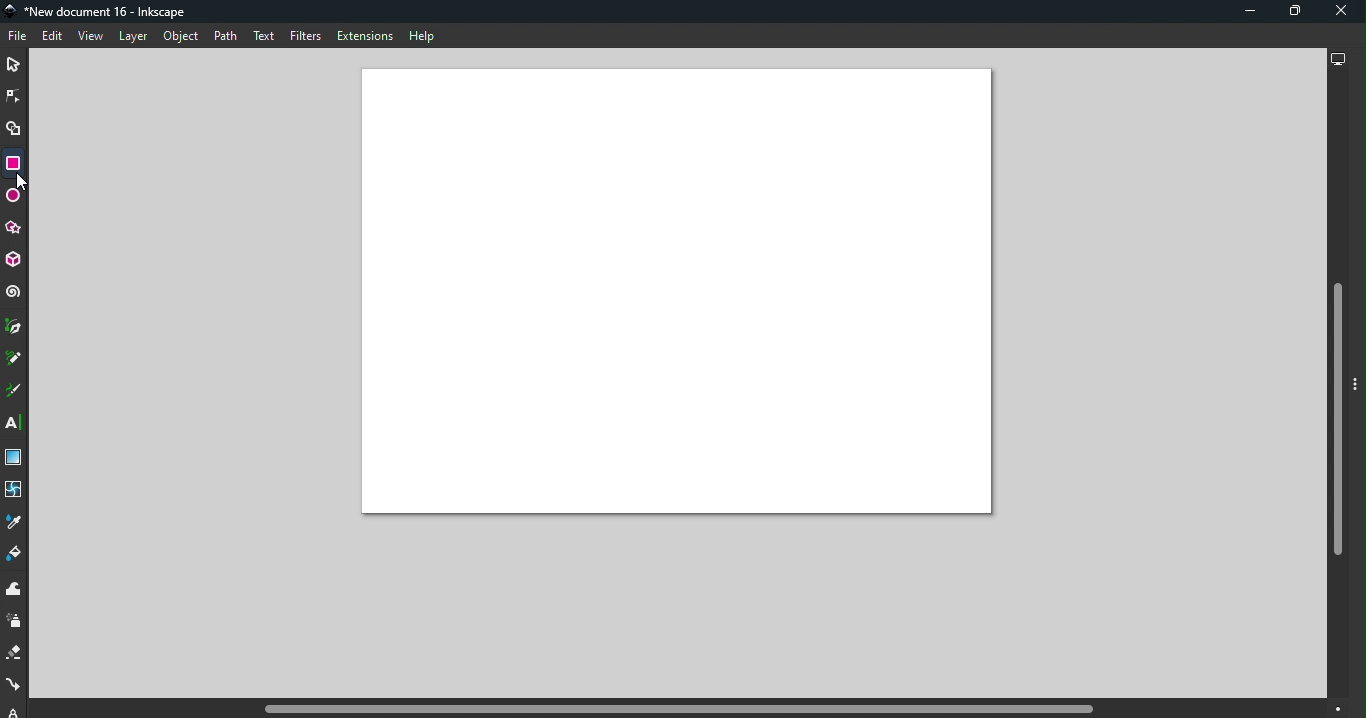 The image size is (1366, 718). I want to click on Gradient tool, so click(16, 458).